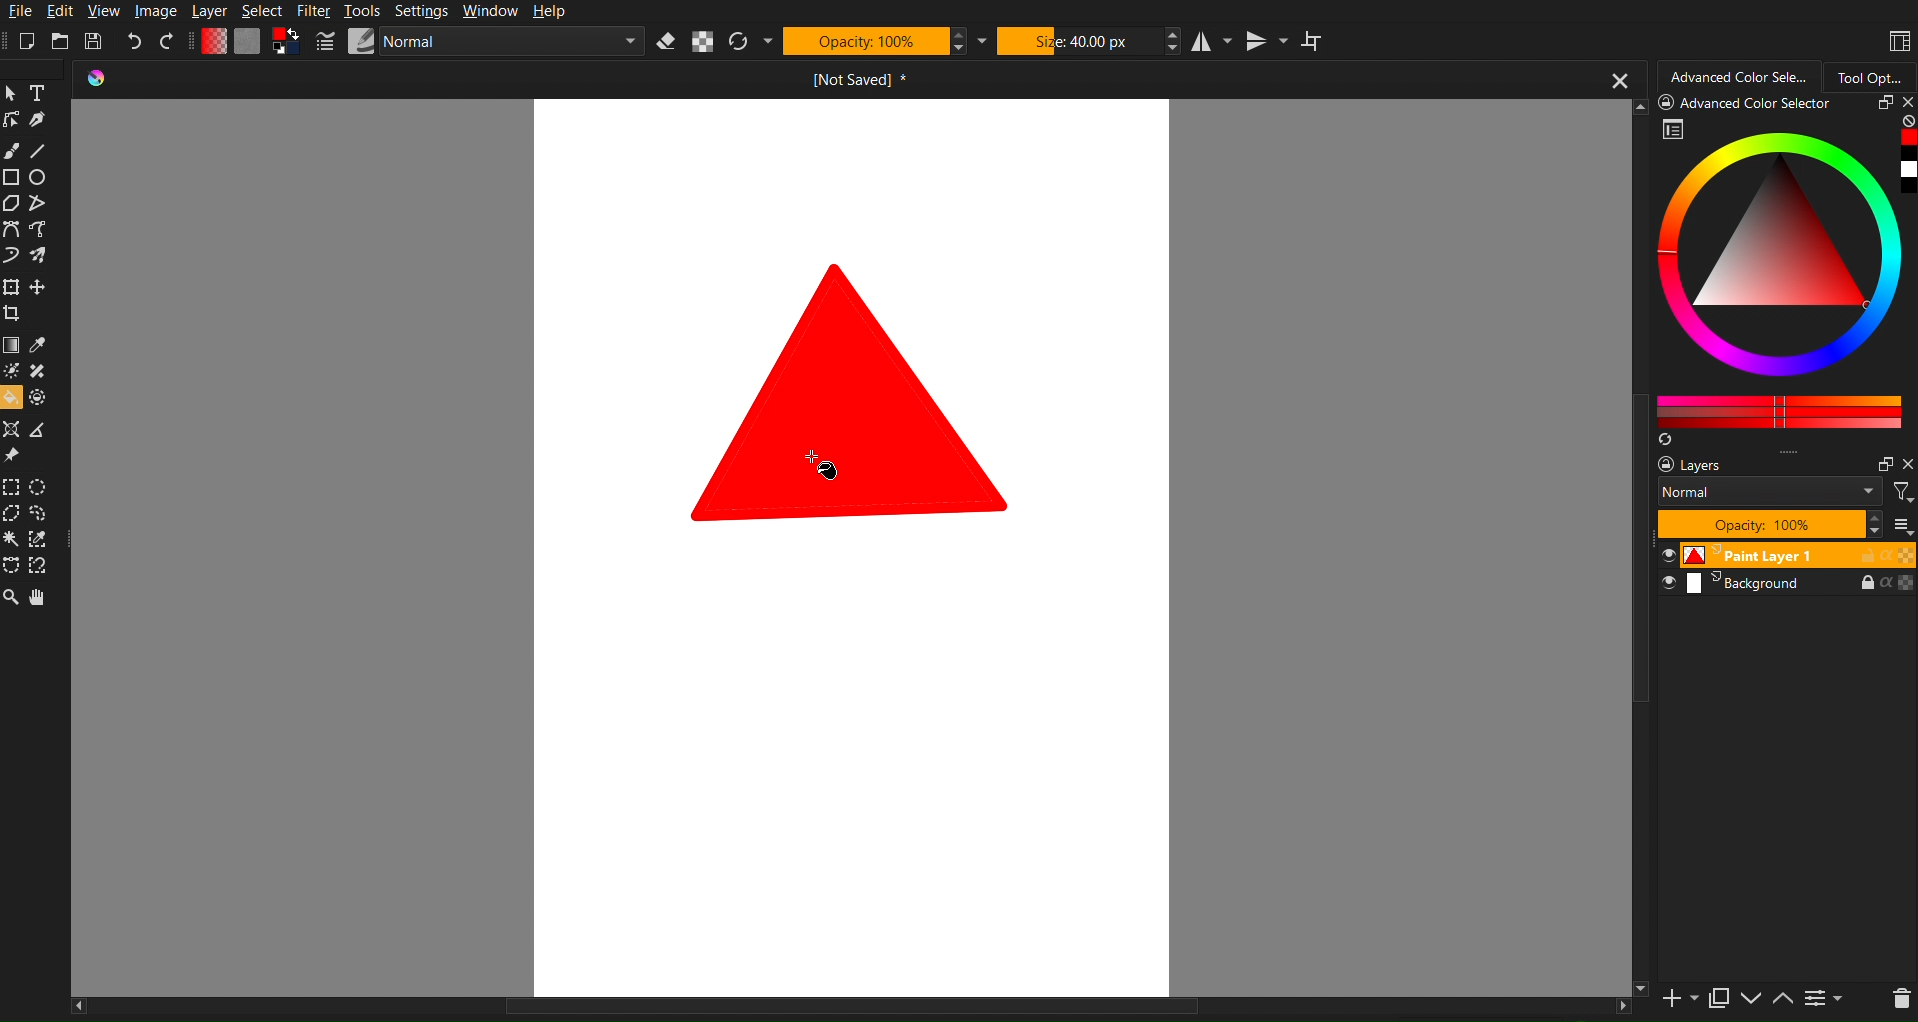 This screenshot has height=1022, width=1918. I want to click on triangle, so click(842, 392).